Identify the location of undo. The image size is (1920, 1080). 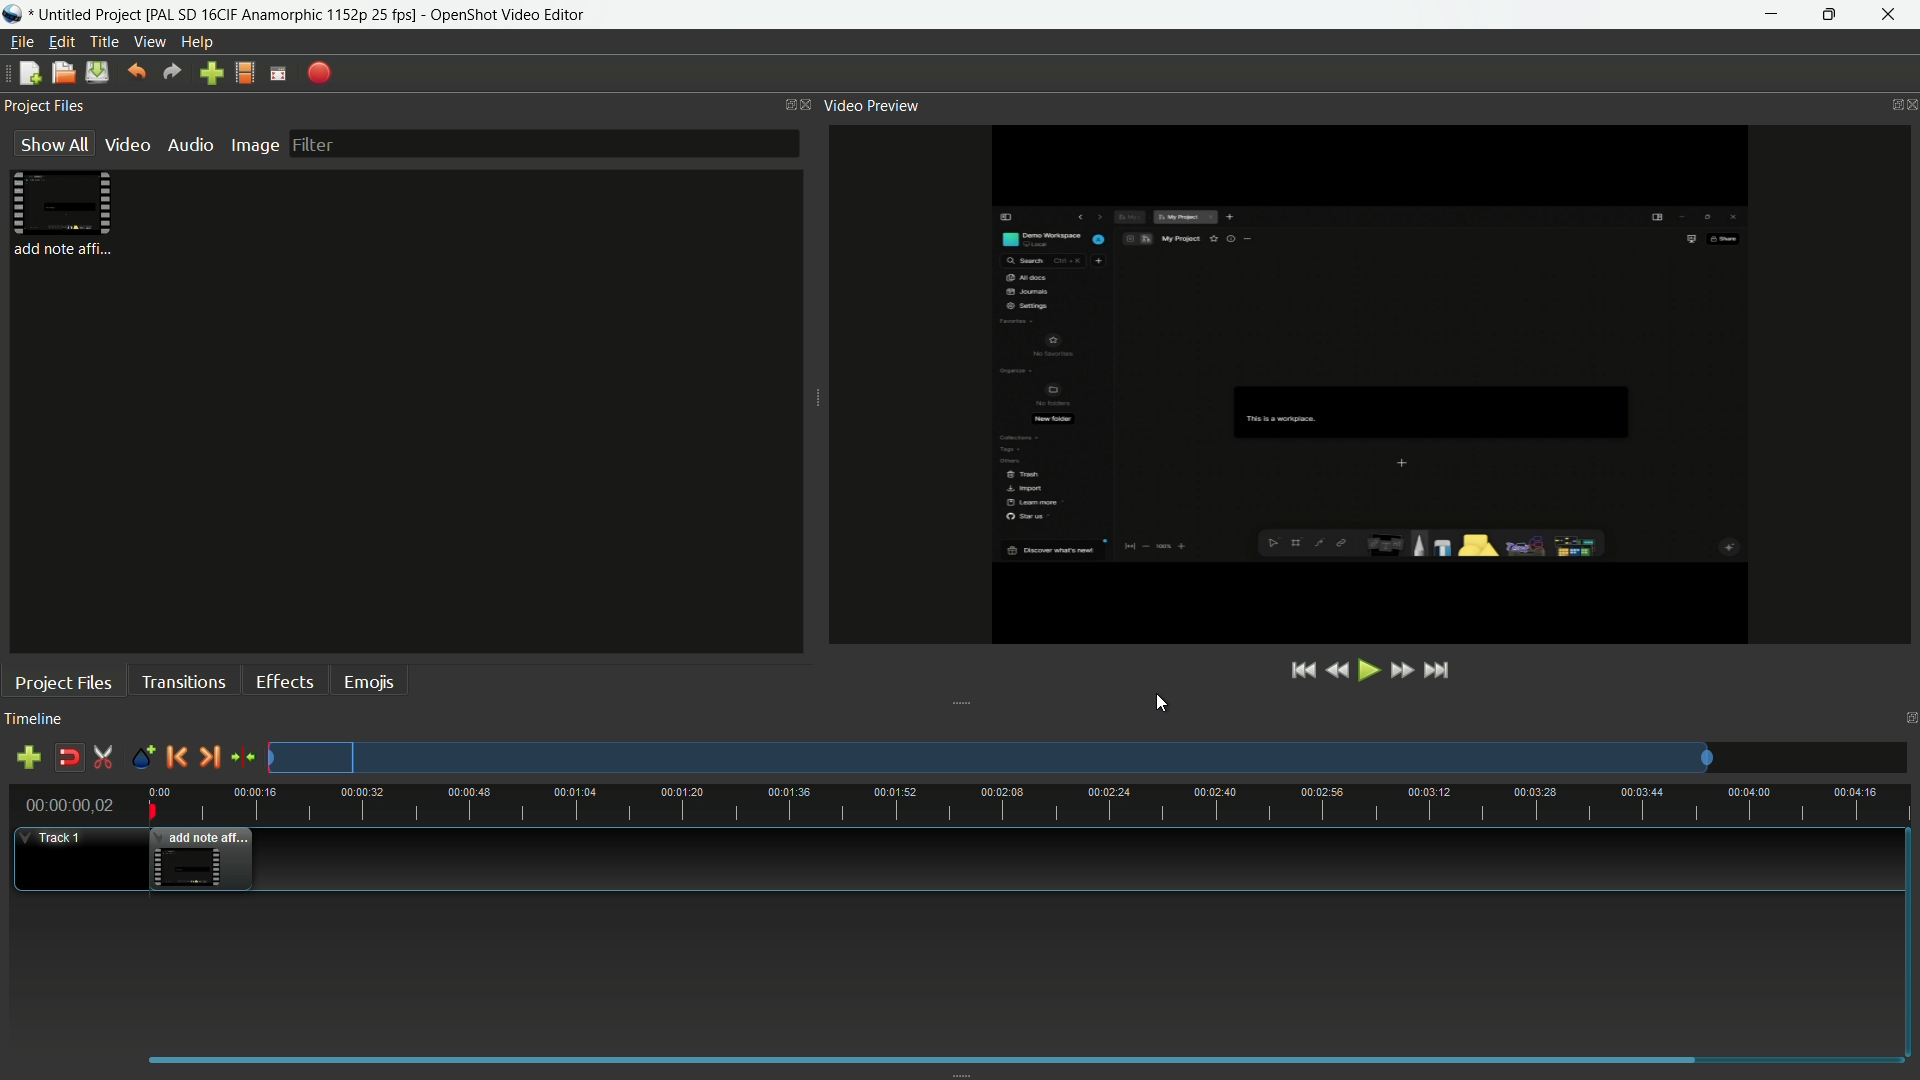
(133, 73).